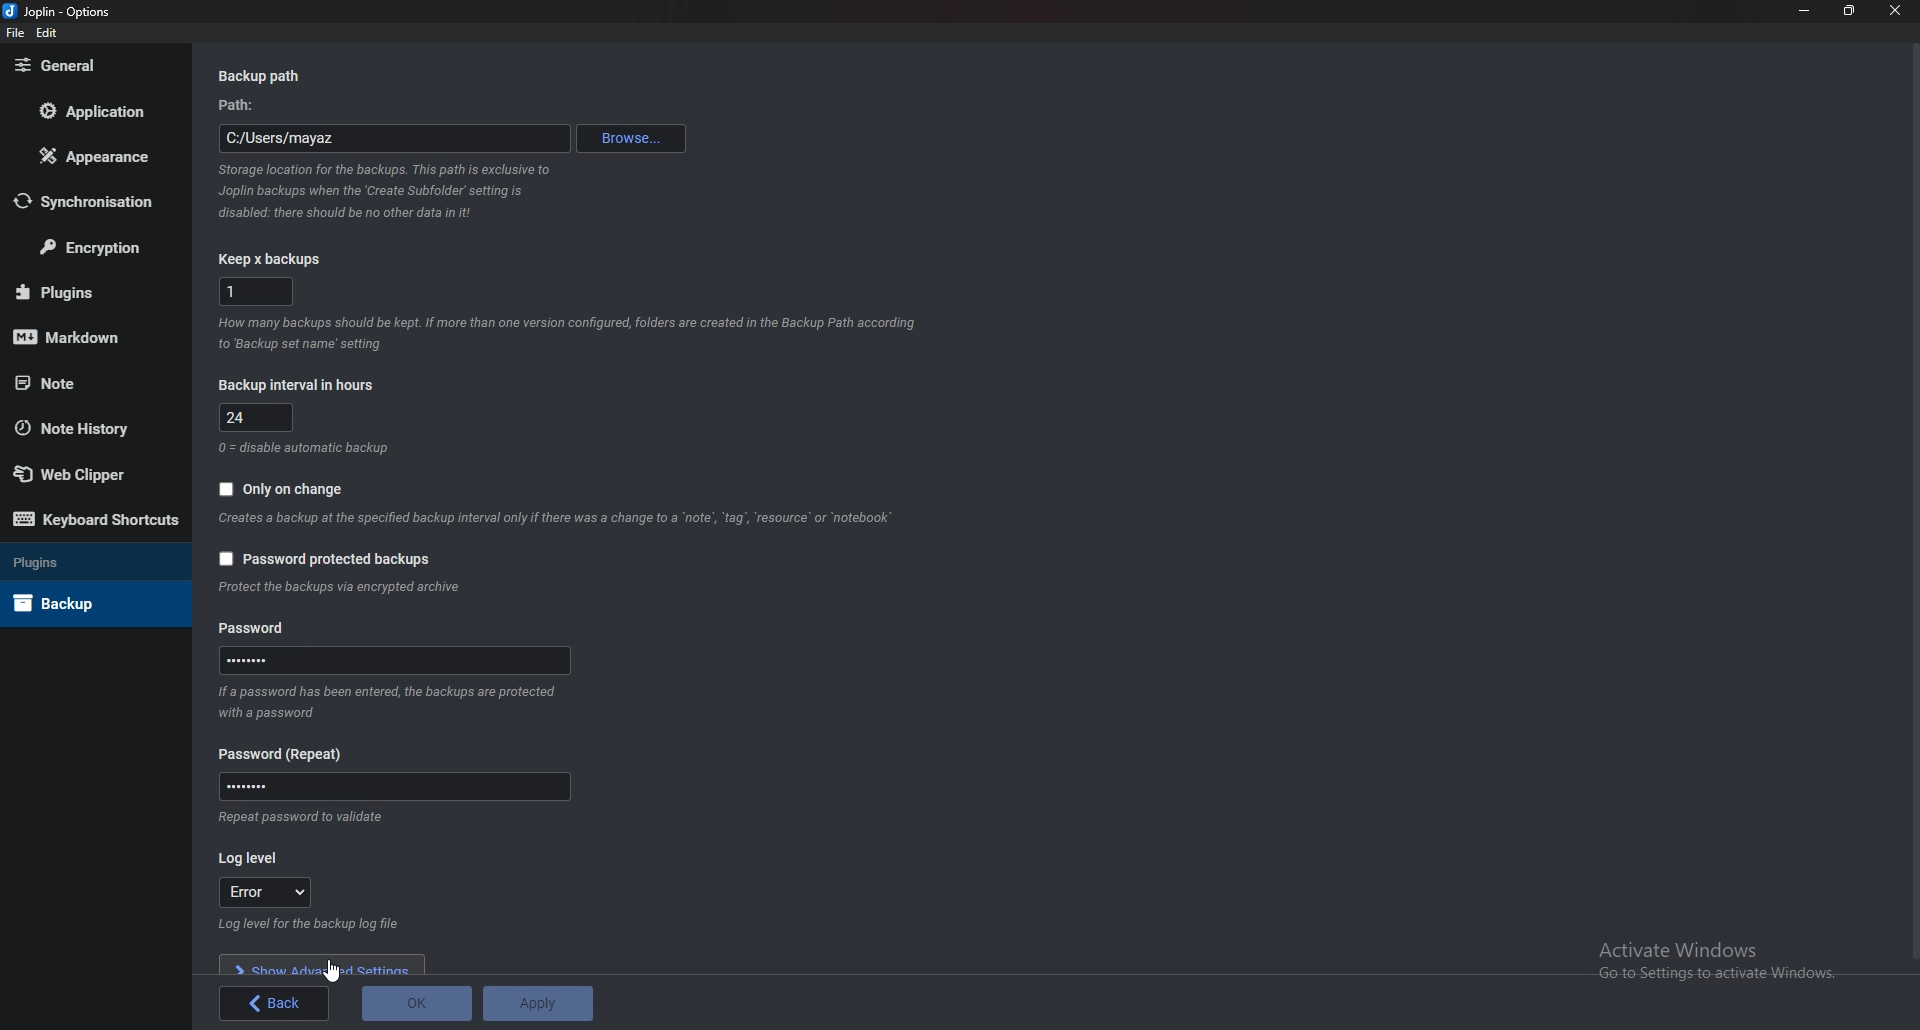 The image size is (1920, 1030). Describe the element at coordinates (259, 291) in the screenshot. I see `x` at that location.